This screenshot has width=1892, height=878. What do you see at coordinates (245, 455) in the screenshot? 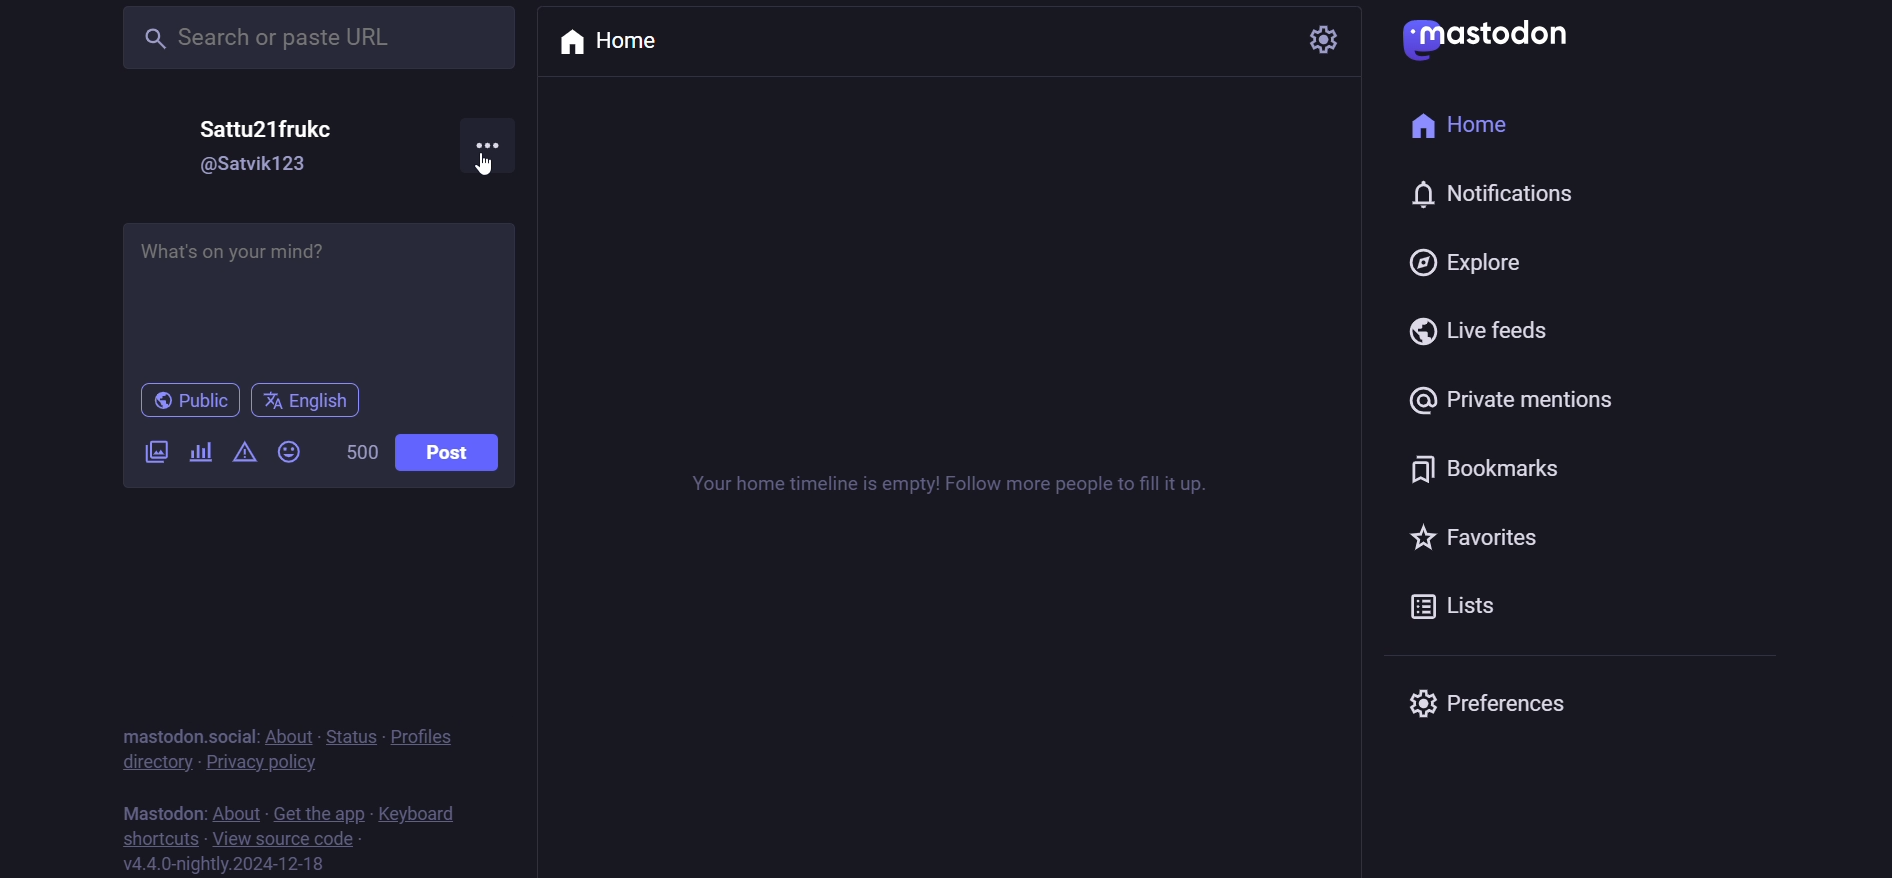
I see `content warning` at bounding box center [245, 455].